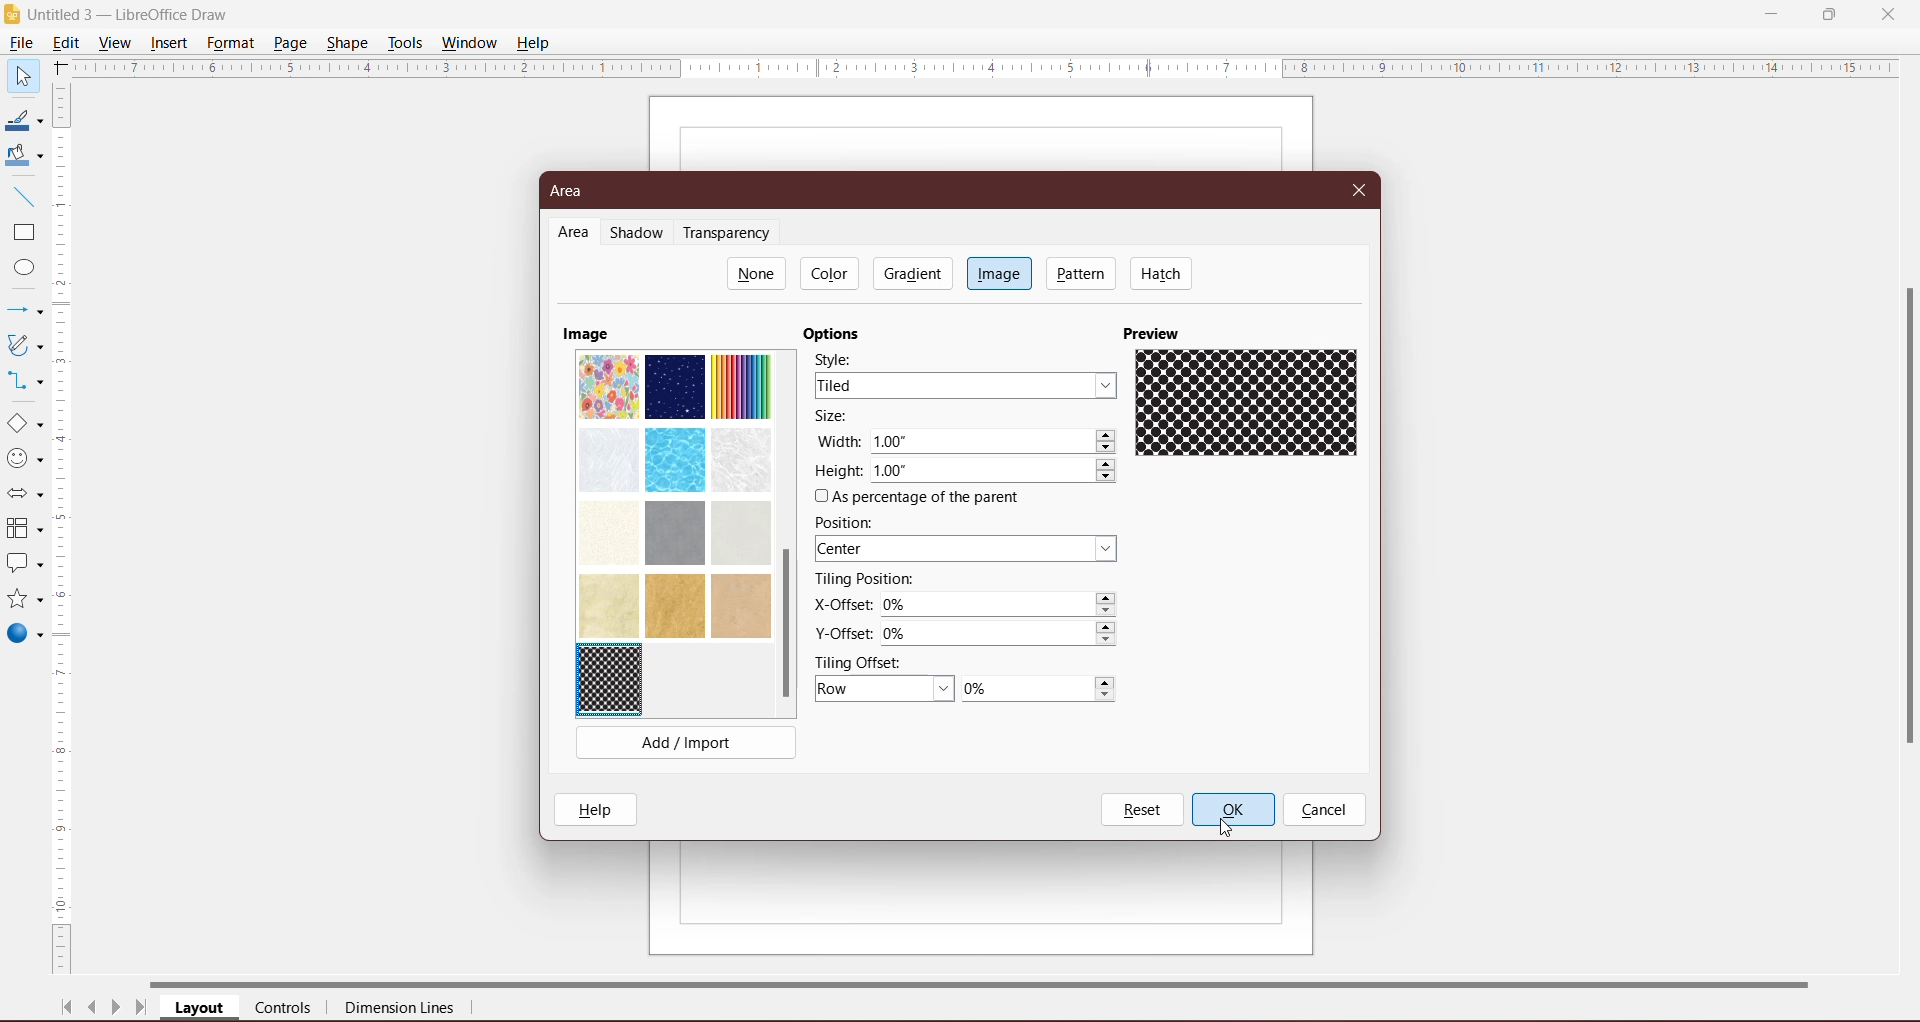 This screenshot has height=1022, width=1920. Describe the element at coordinates (289, 42) in the screenshot. I see `Page` at that location.